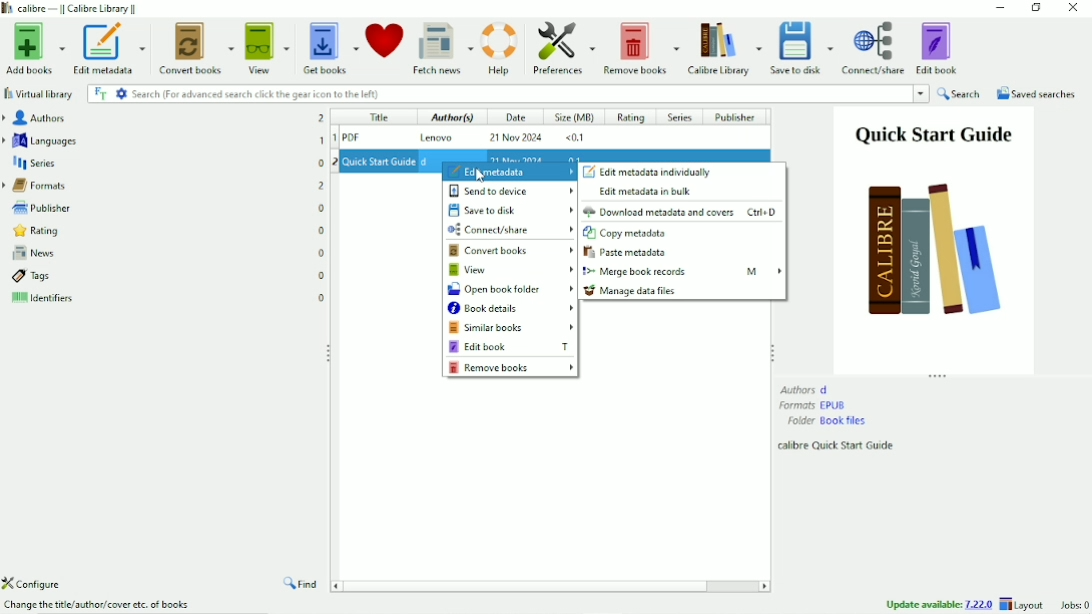 The height and width of the screenshot is (614, 1092). I want to click on Advanced search, so click(121, 93).